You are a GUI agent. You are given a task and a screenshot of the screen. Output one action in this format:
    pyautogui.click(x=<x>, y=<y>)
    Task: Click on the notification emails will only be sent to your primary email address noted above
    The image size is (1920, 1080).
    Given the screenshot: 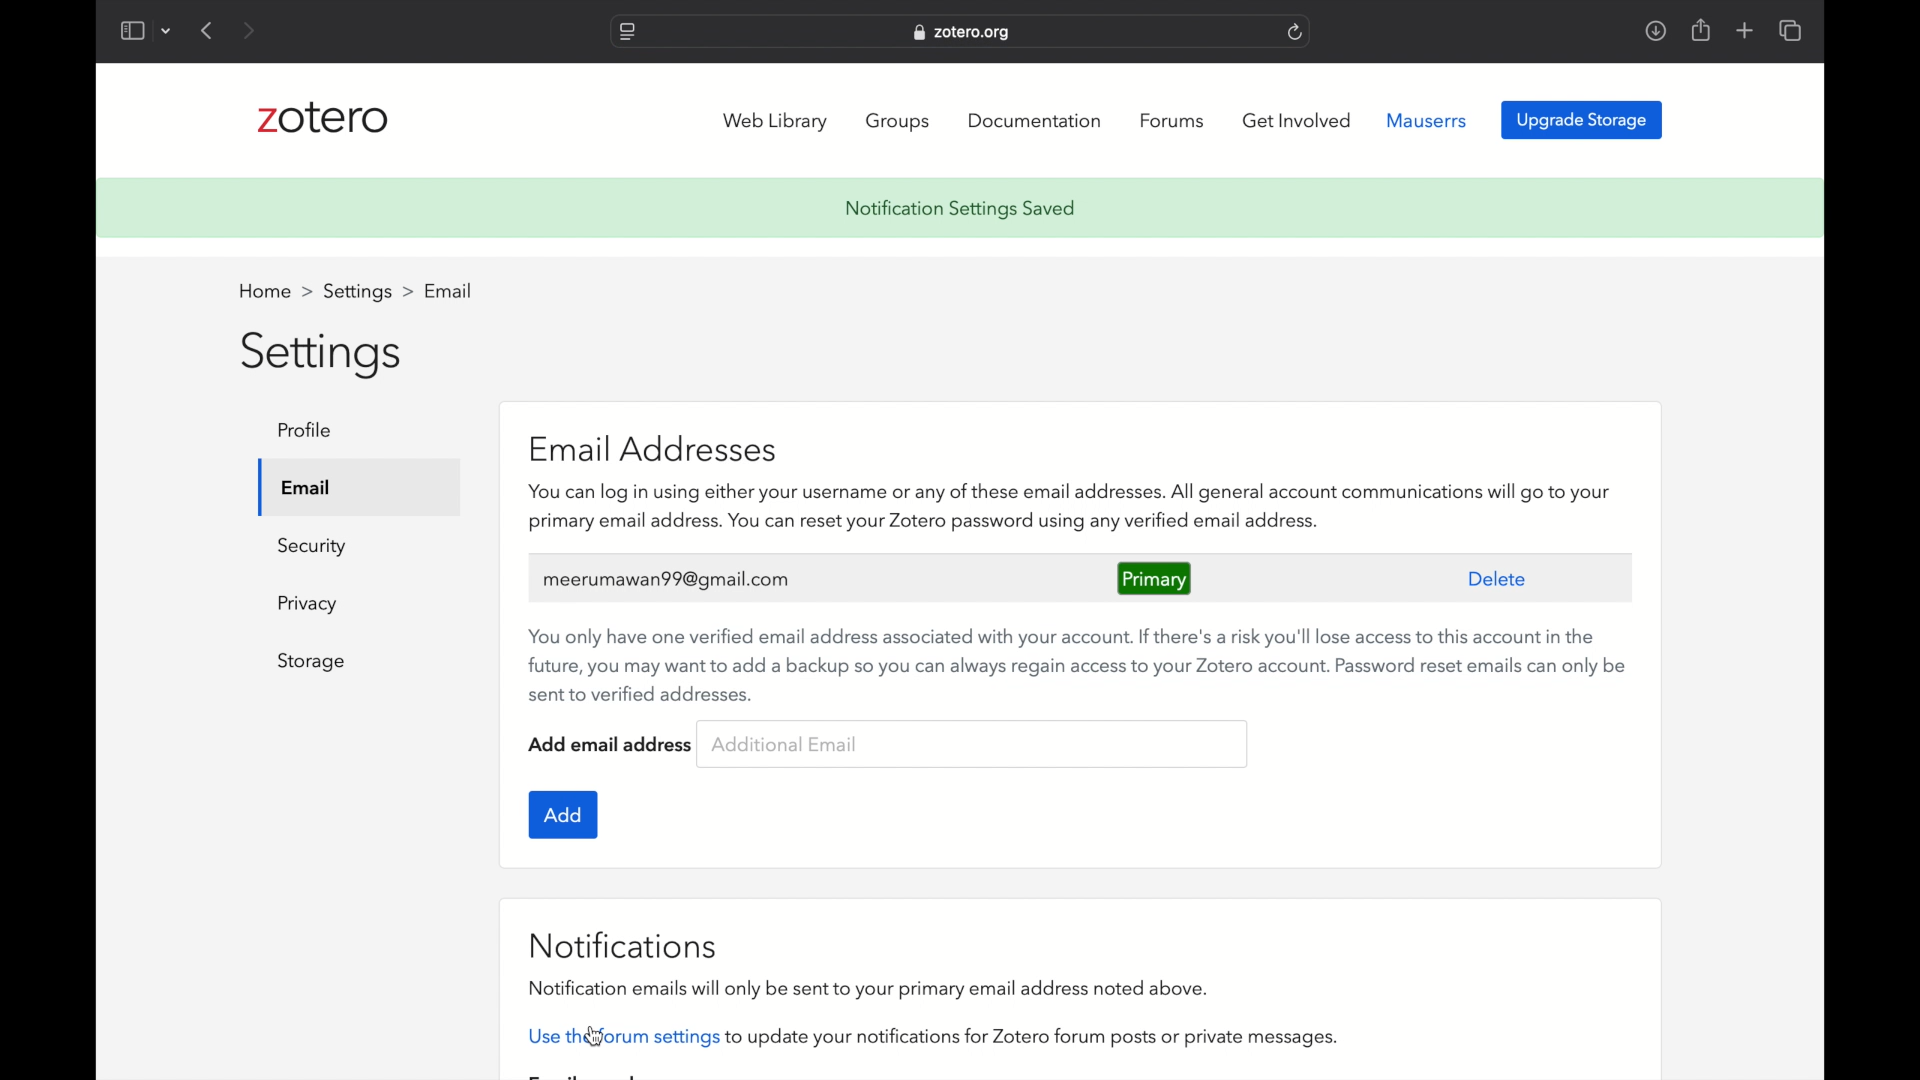 What is the action you would take?
    pyautogui.click(x=864, y=989)
    